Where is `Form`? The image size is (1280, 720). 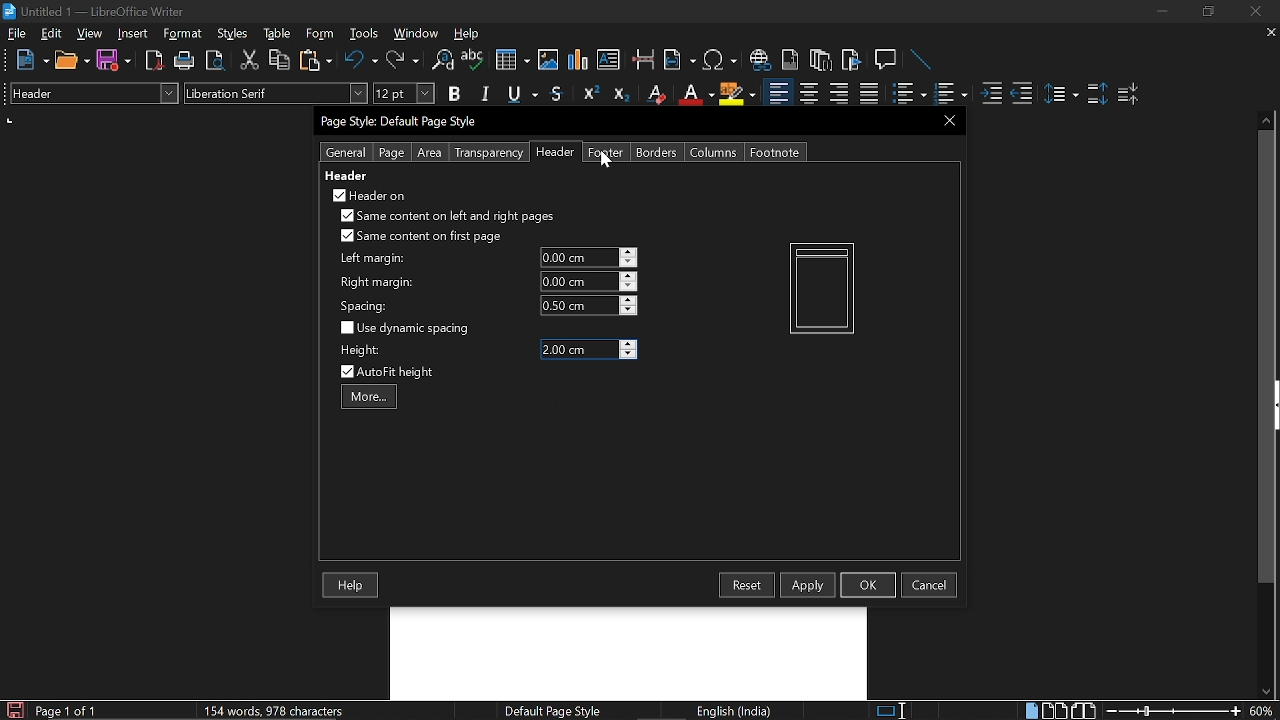
Form is located at coordinates (321, 34).